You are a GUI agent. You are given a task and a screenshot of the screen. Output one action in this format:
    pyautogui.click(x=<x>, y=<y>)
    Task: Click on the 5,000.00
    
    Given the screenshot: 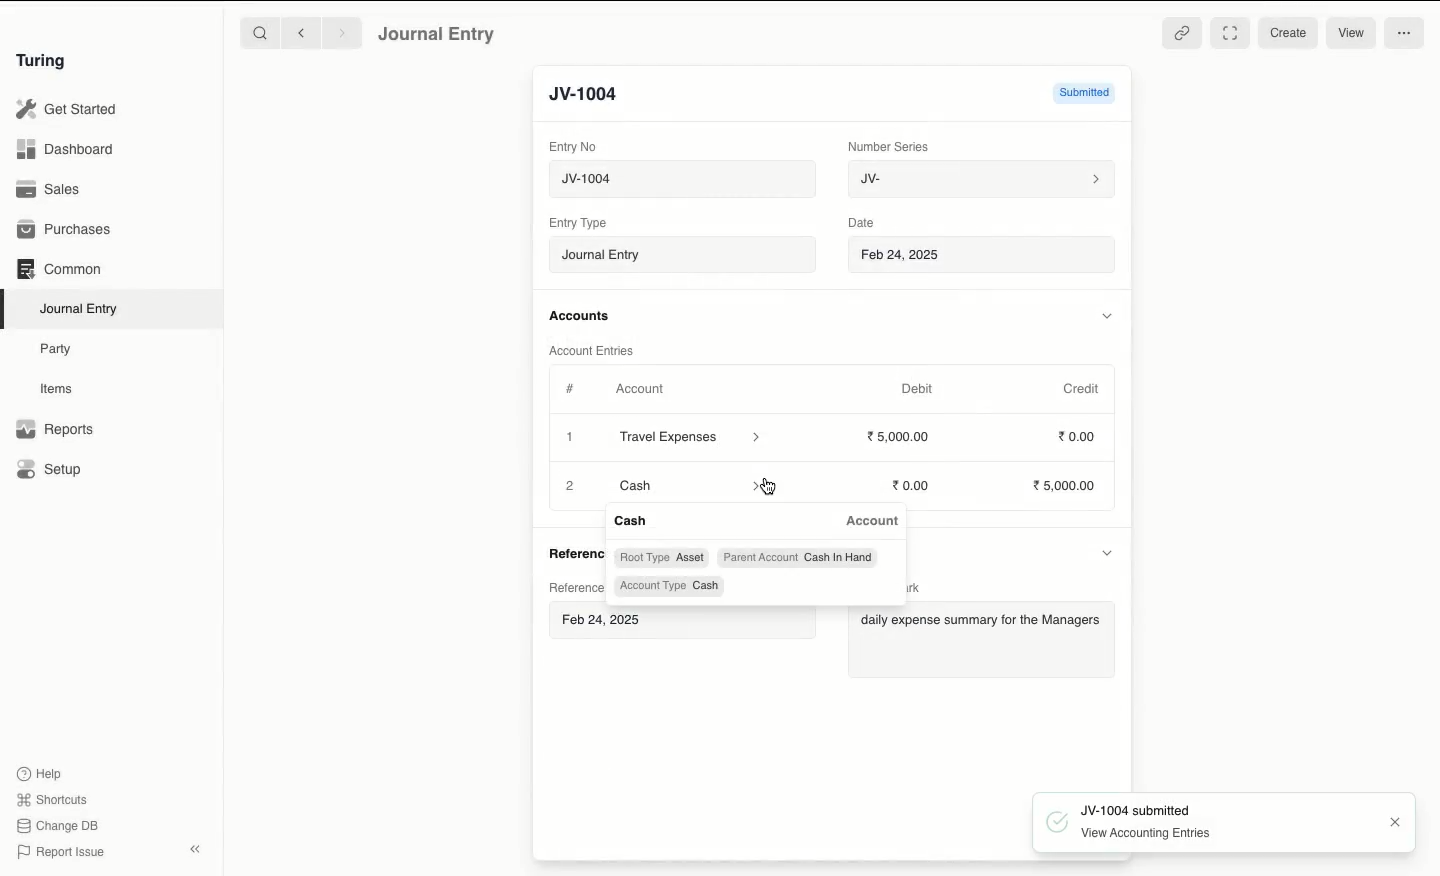 What is the action you would take?
    pyautogui.click(x=1069, y=486)
    